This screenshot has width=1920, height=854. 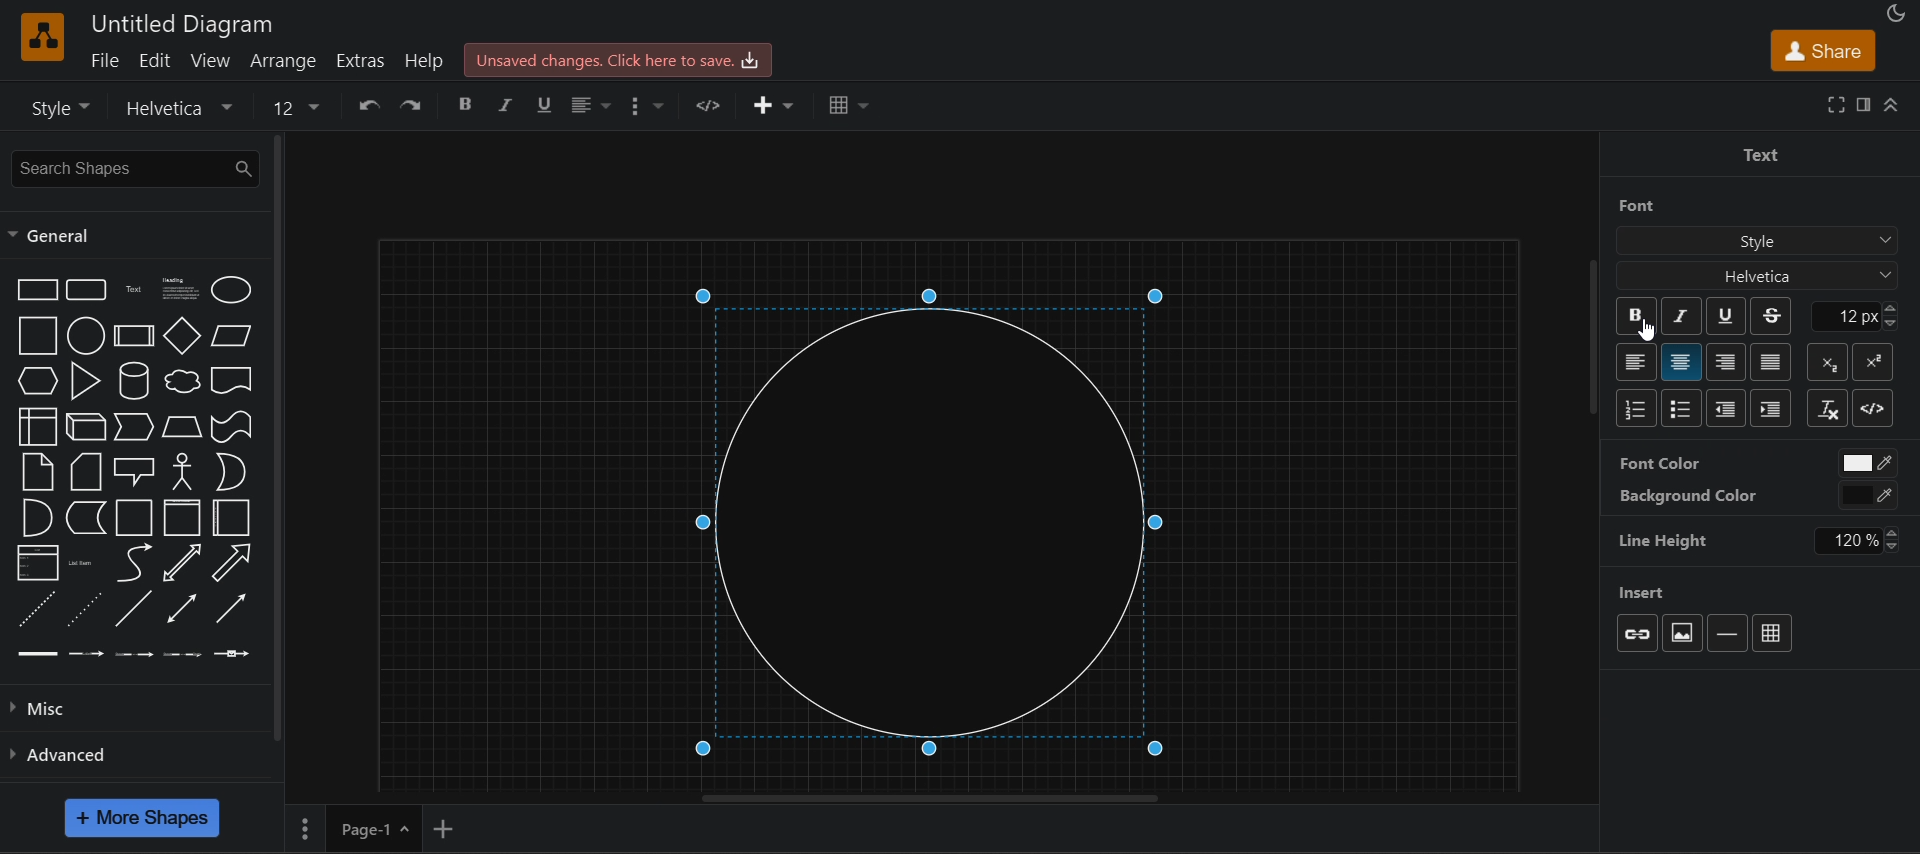 What do you see at coordinates (421, 104) in the screenshot?
I see `redo` at bounding box center [421, 104].